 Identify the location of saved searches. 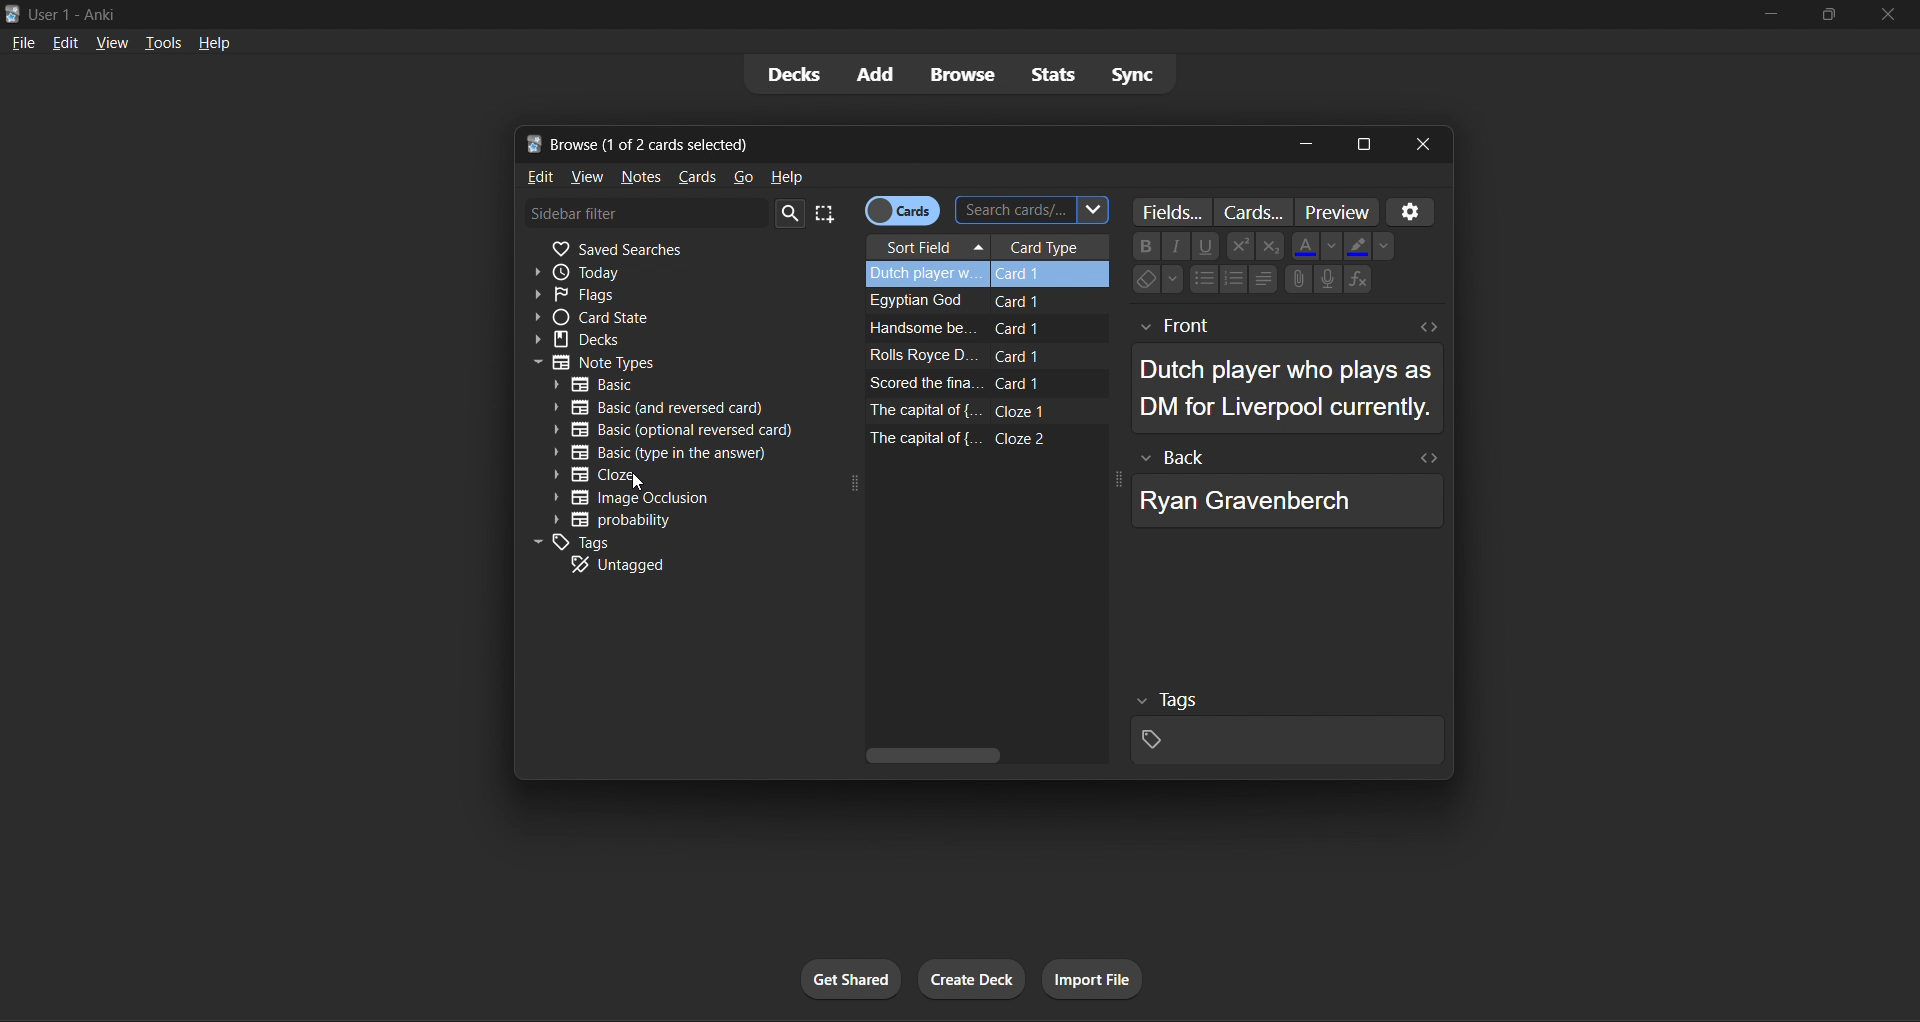
(684, 250).